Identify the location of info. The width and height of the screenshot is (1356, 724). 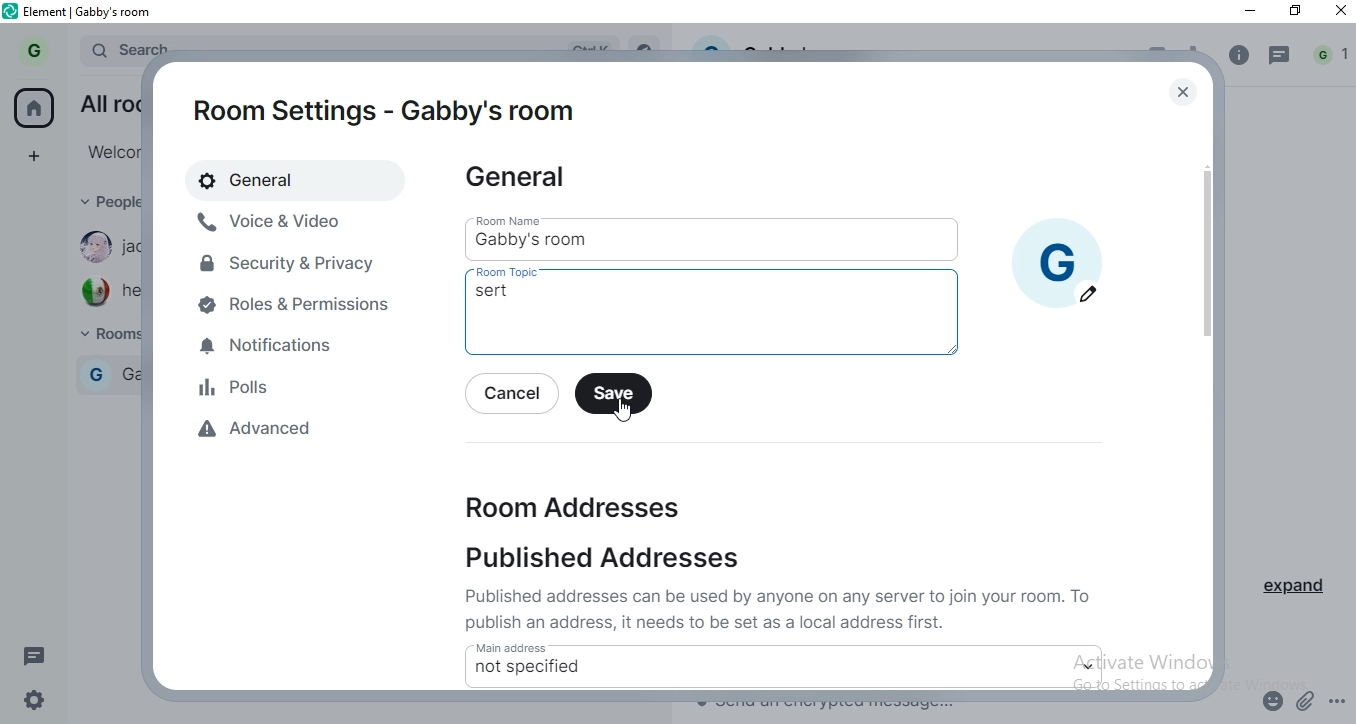
(1239, 55).